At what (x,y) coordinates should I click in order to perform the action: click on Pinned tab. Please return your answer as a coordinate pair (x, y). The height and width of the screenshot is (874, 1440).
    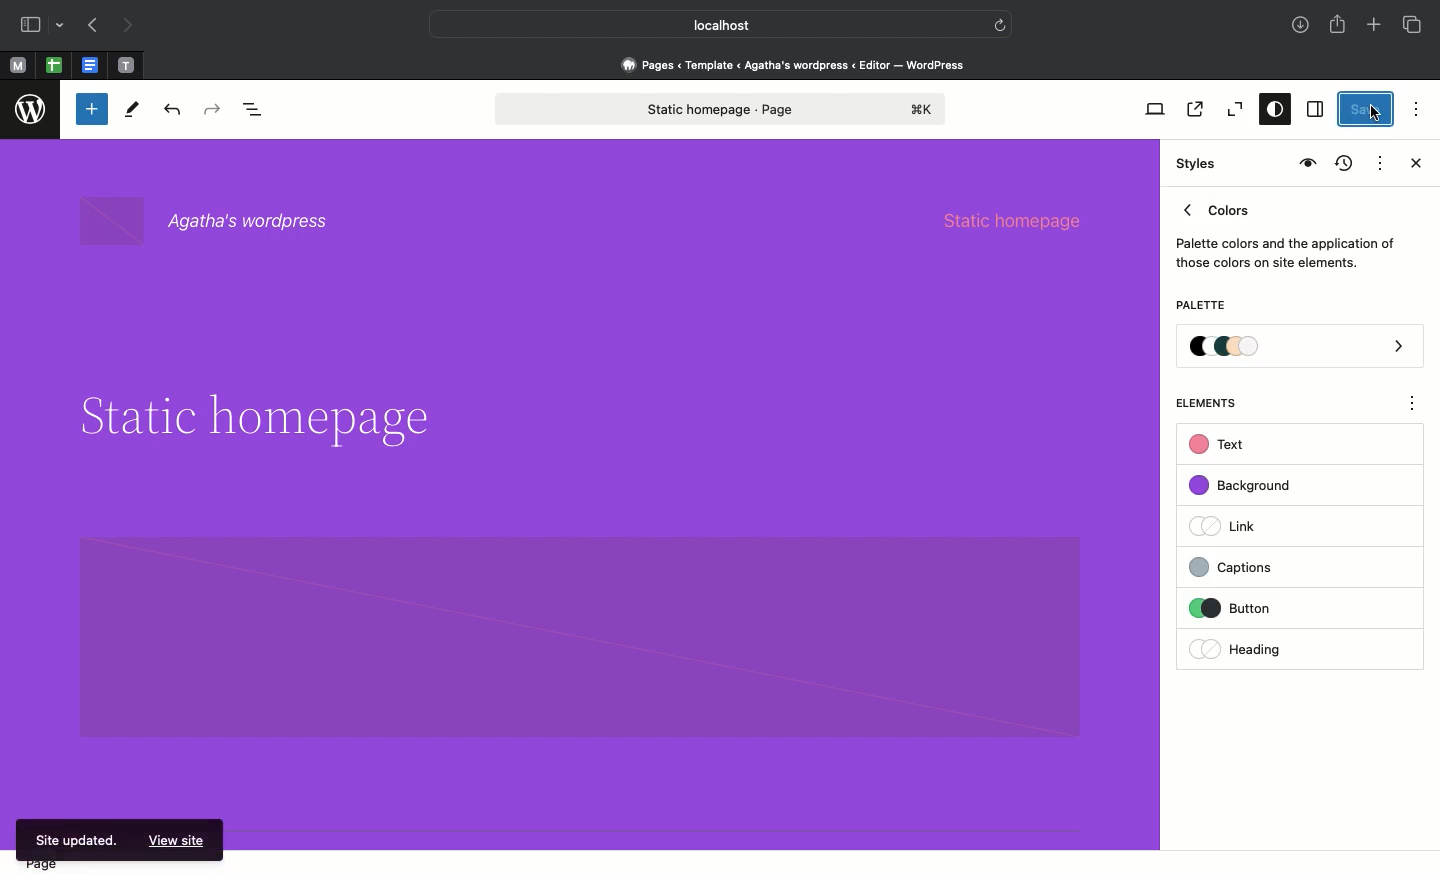
    Looking at the image, I should click on (17, 66).